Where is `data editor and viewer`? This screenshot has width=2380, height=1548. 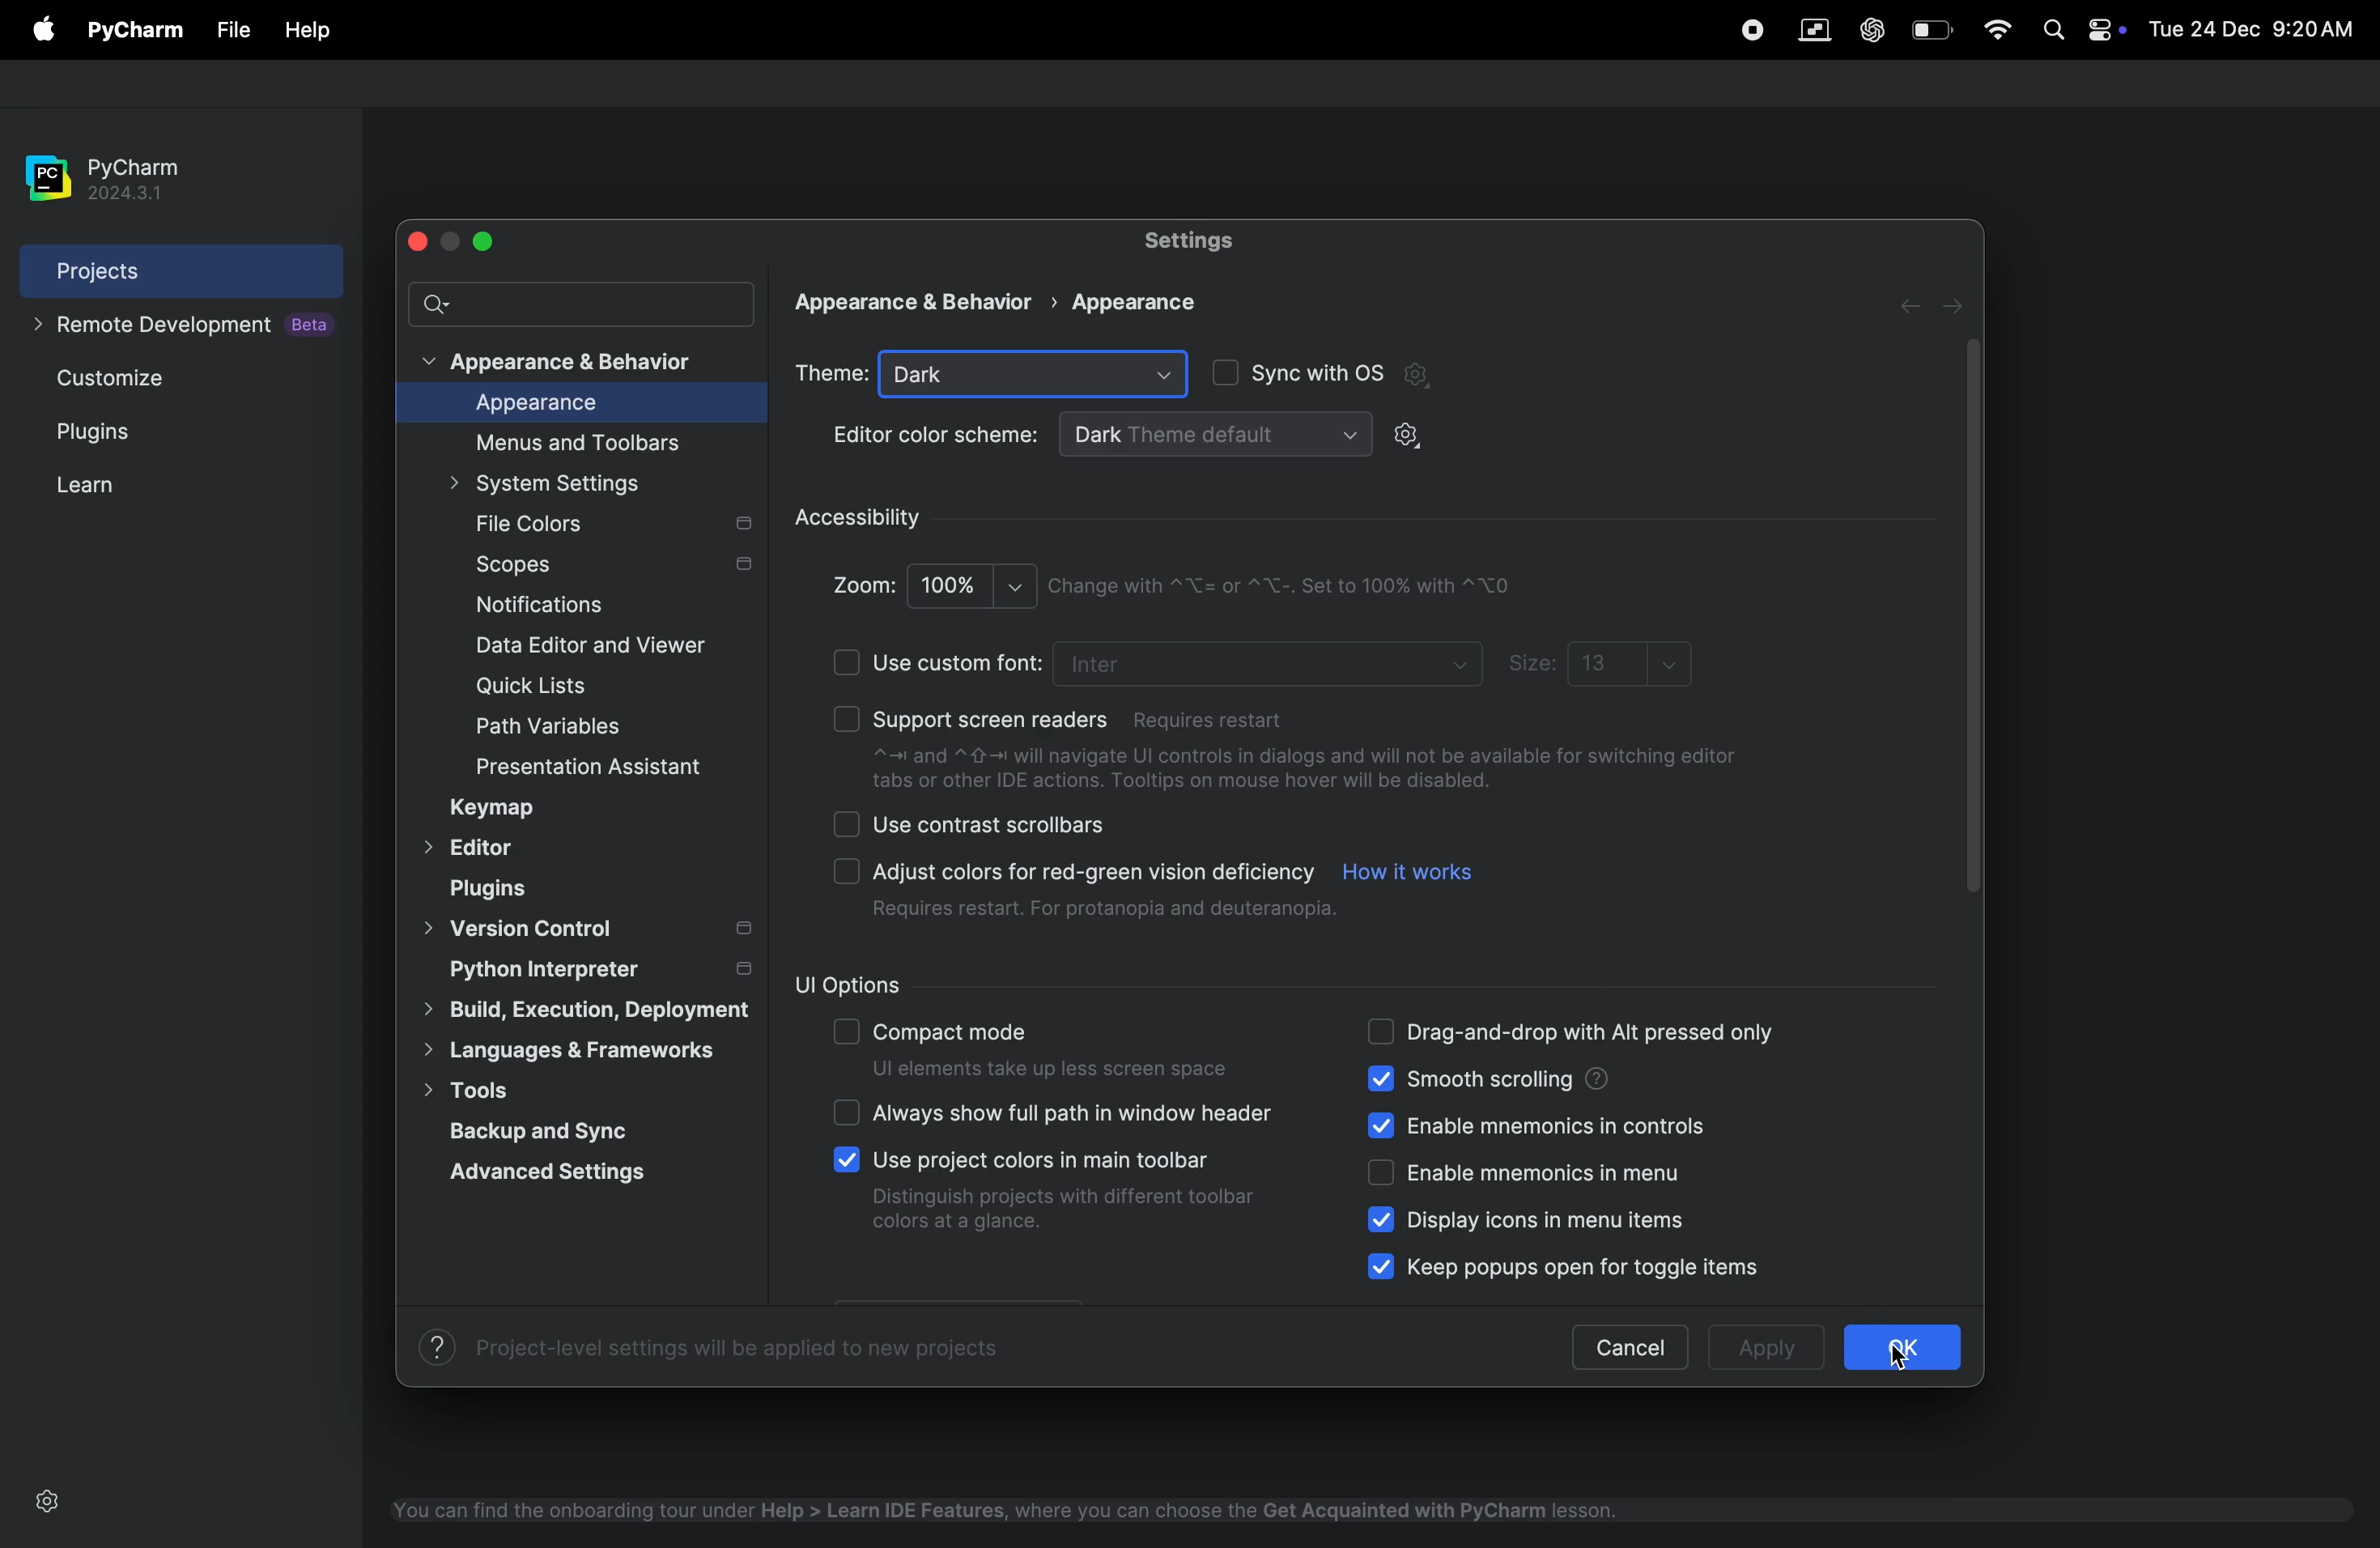
data editor and viewer is located at coordinates (600, 645).